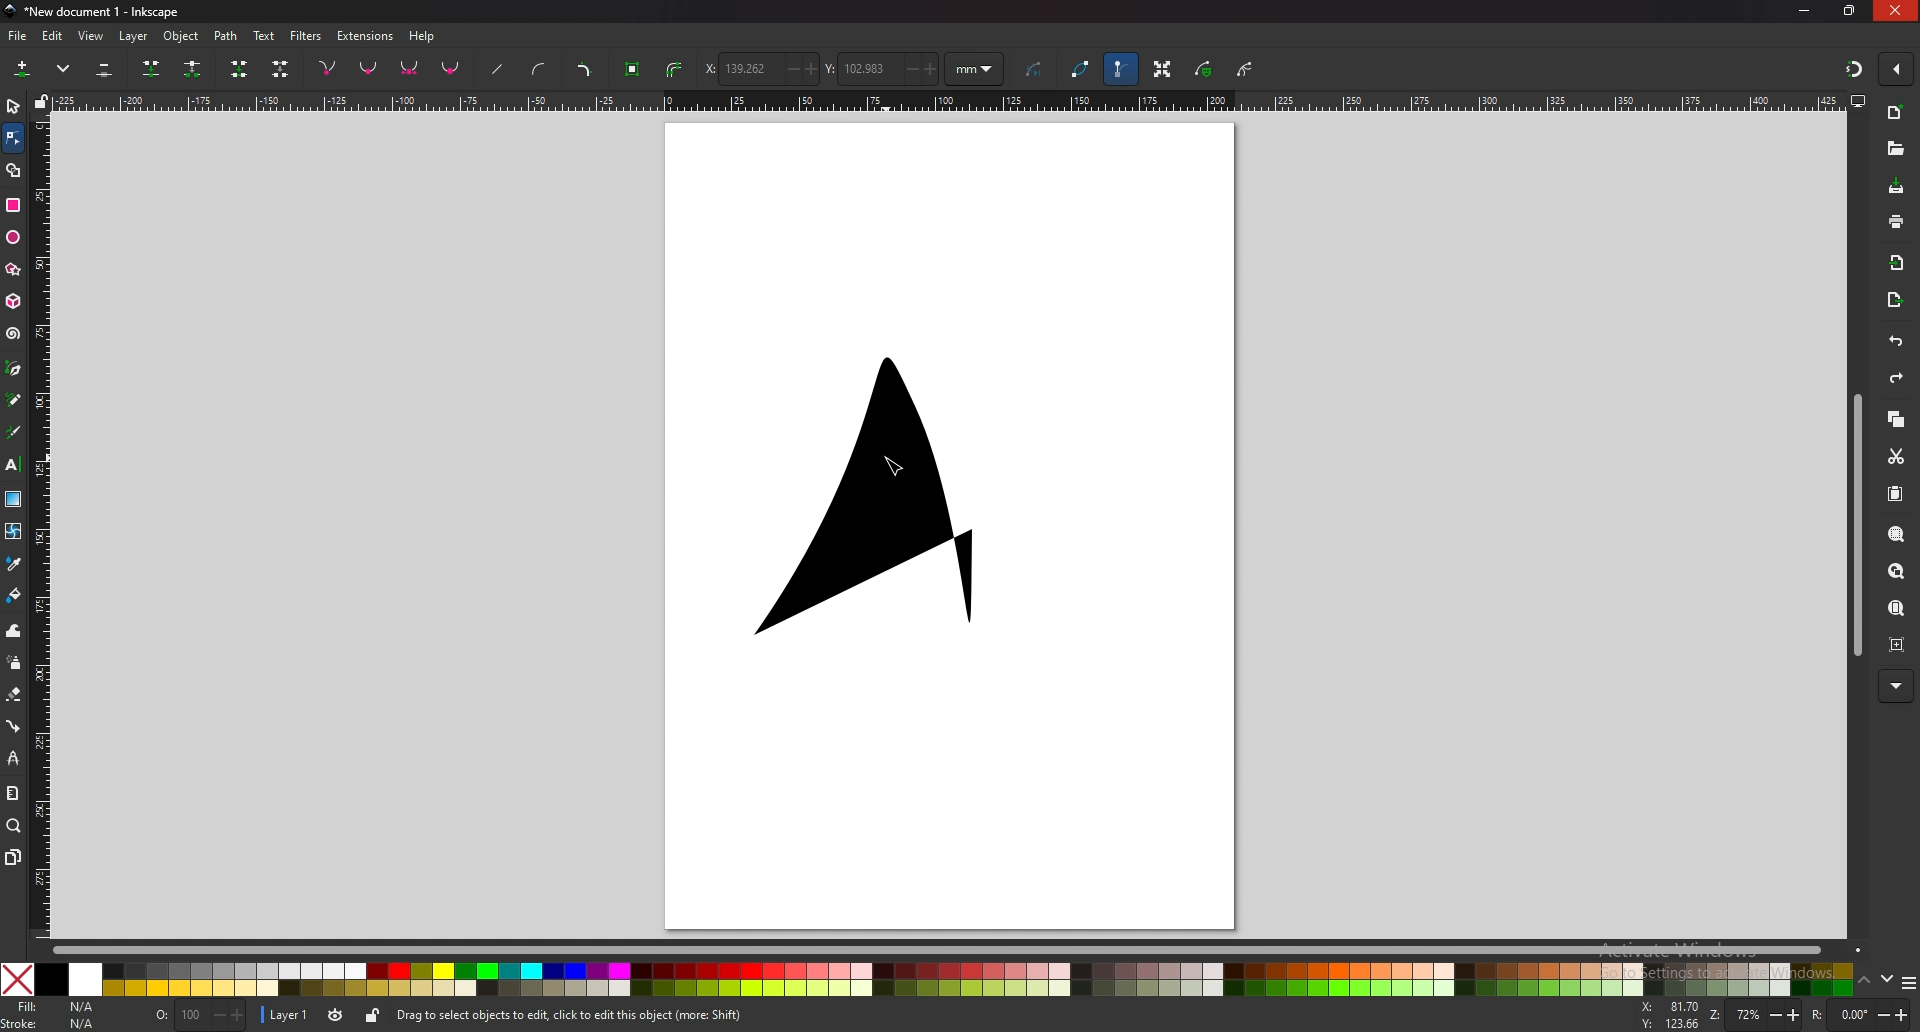  What do you see at coordinates (635, 70) in the screenshot?
I see `object to path` at bounding box center [635, 70].